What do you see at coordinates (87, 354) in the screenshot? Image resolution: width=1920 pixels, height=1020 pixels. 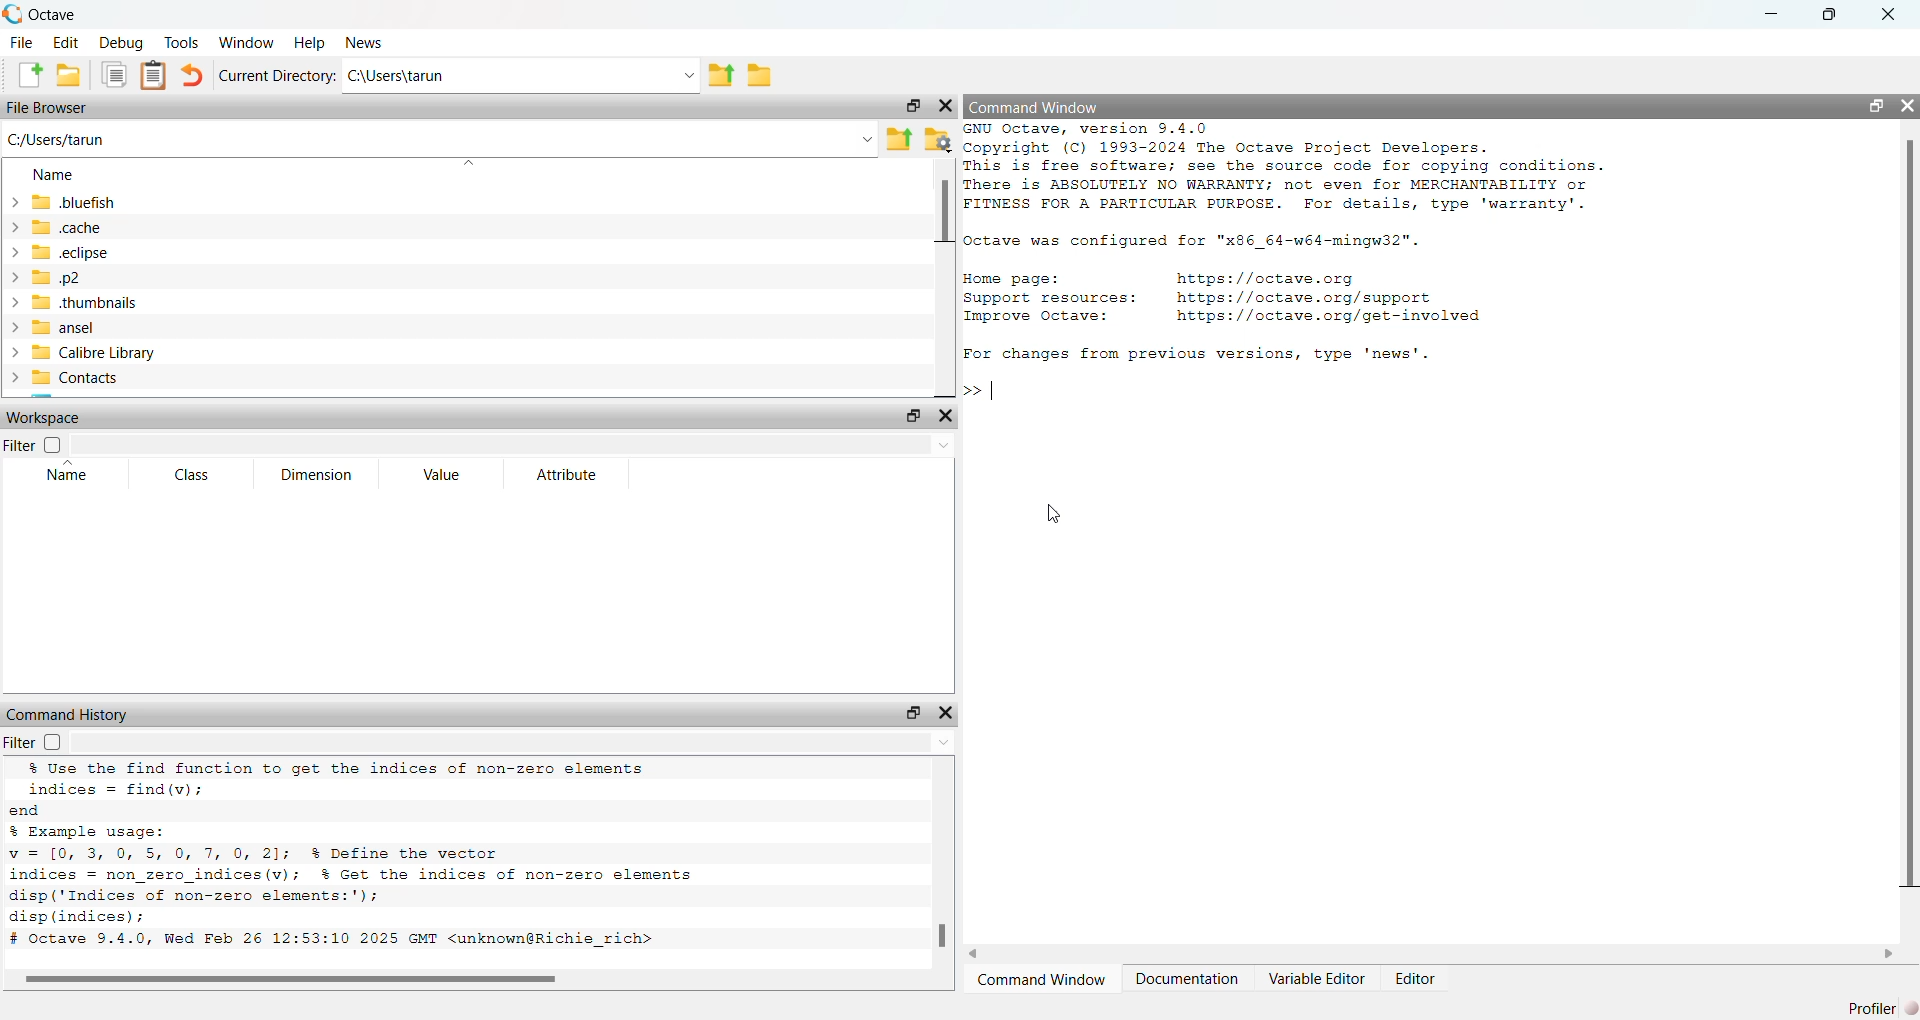 I see `Calibre Library` at bounding box center [87, 354].